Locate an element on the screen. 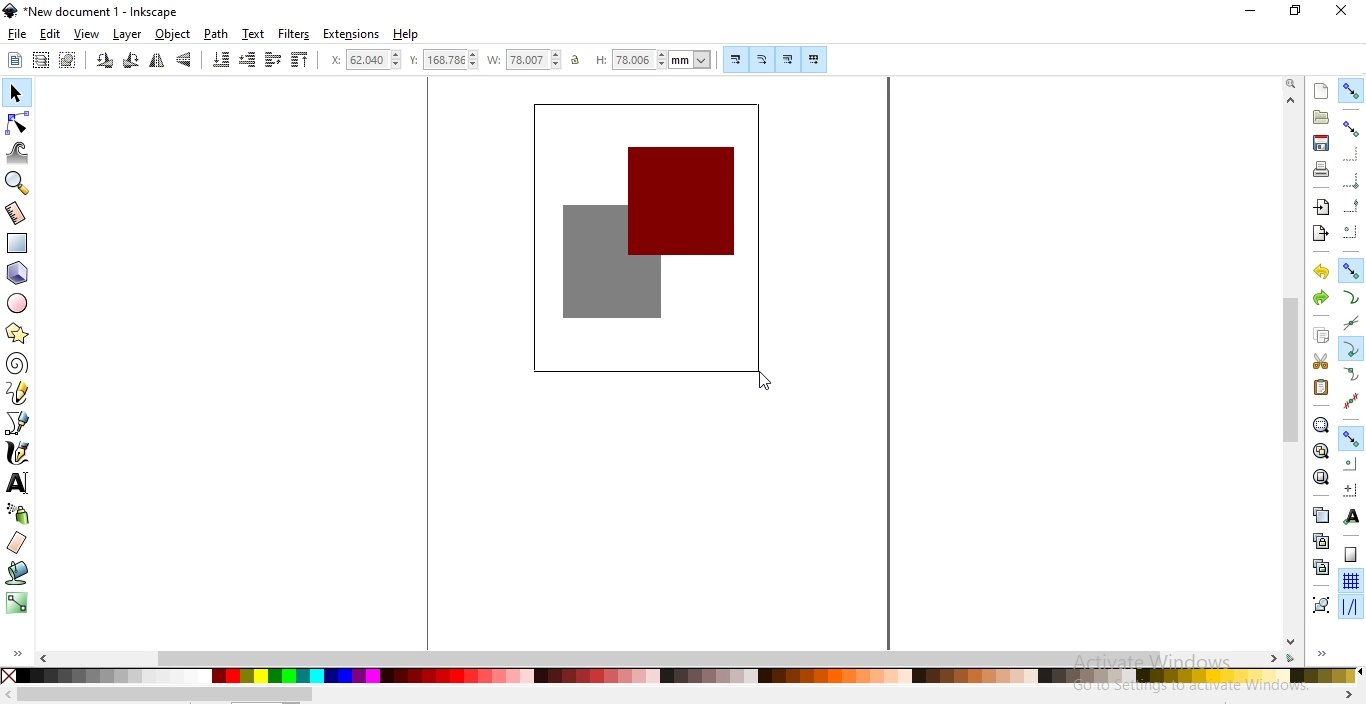 The image size is (1366, 704). flip vertical is located at coordinates (186, 60).